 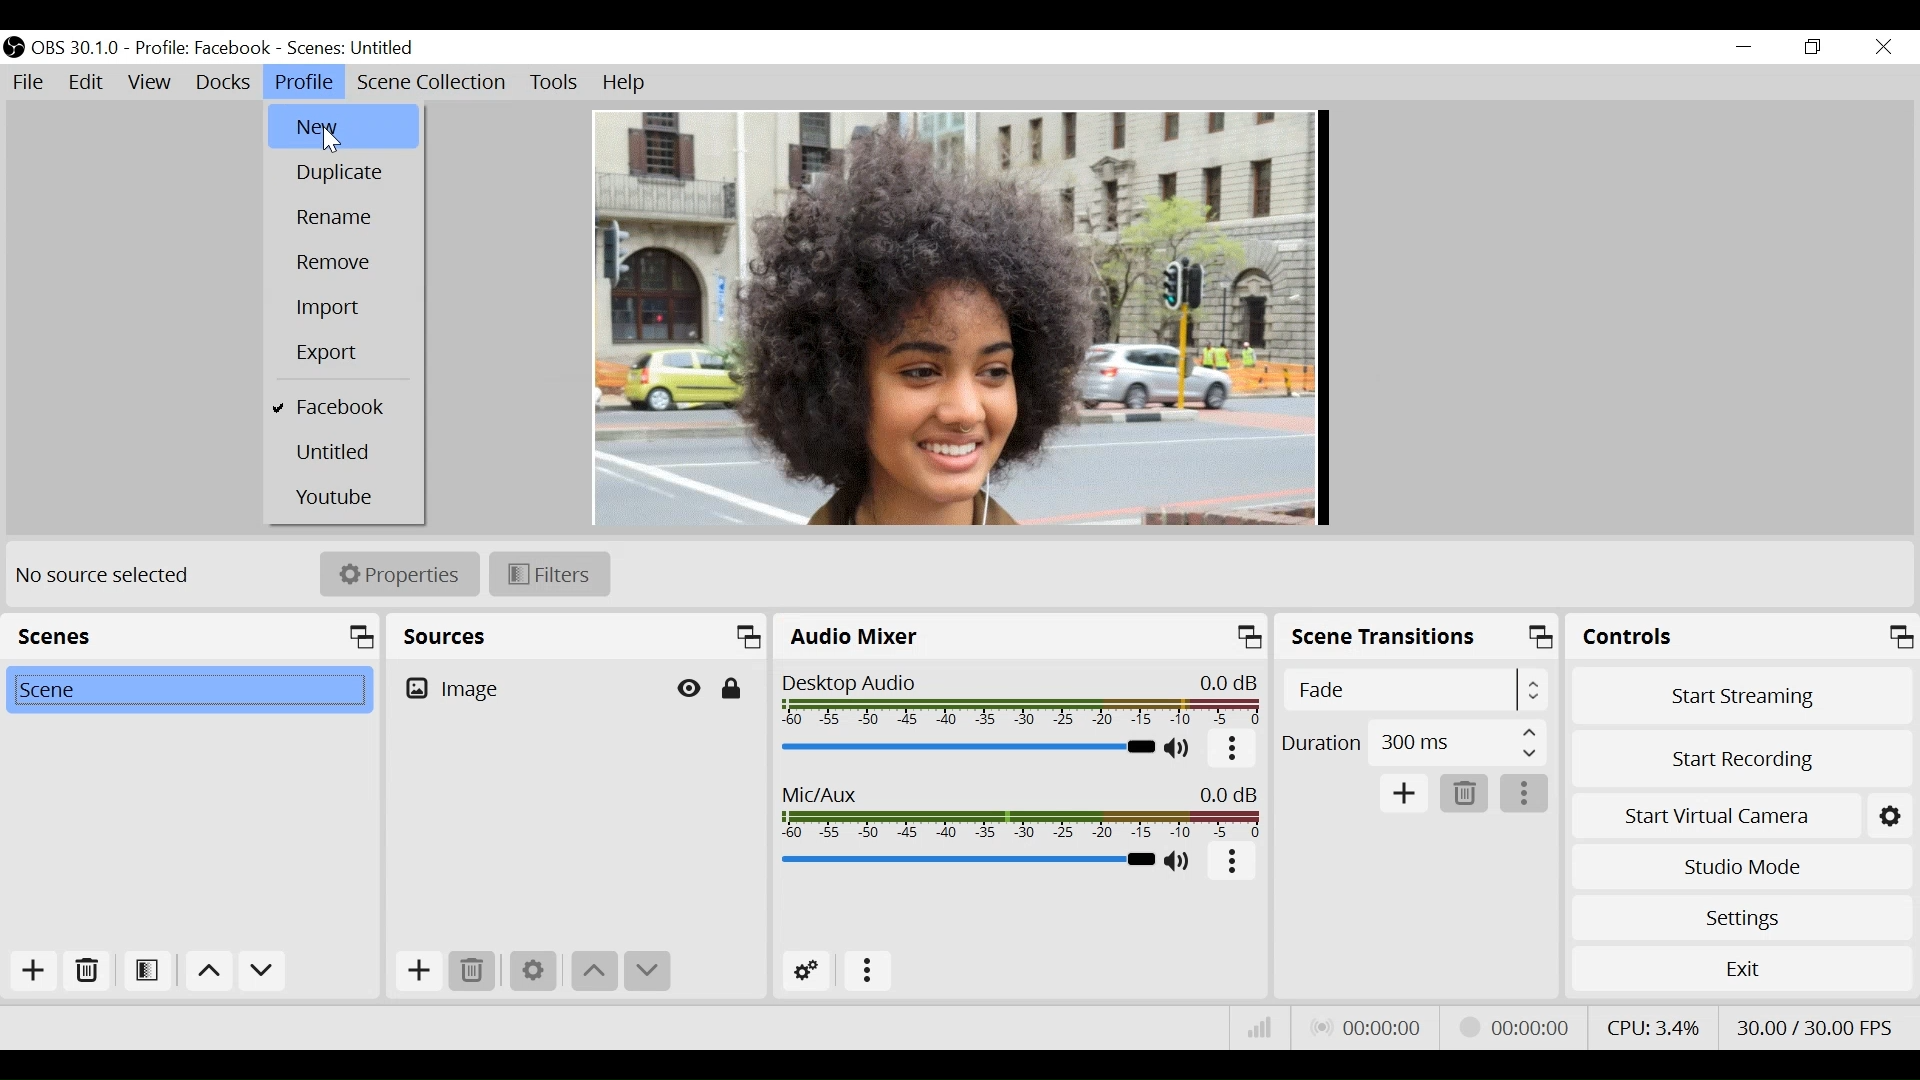 I want to click on Start Streaming, so click(x=1742, y=694).